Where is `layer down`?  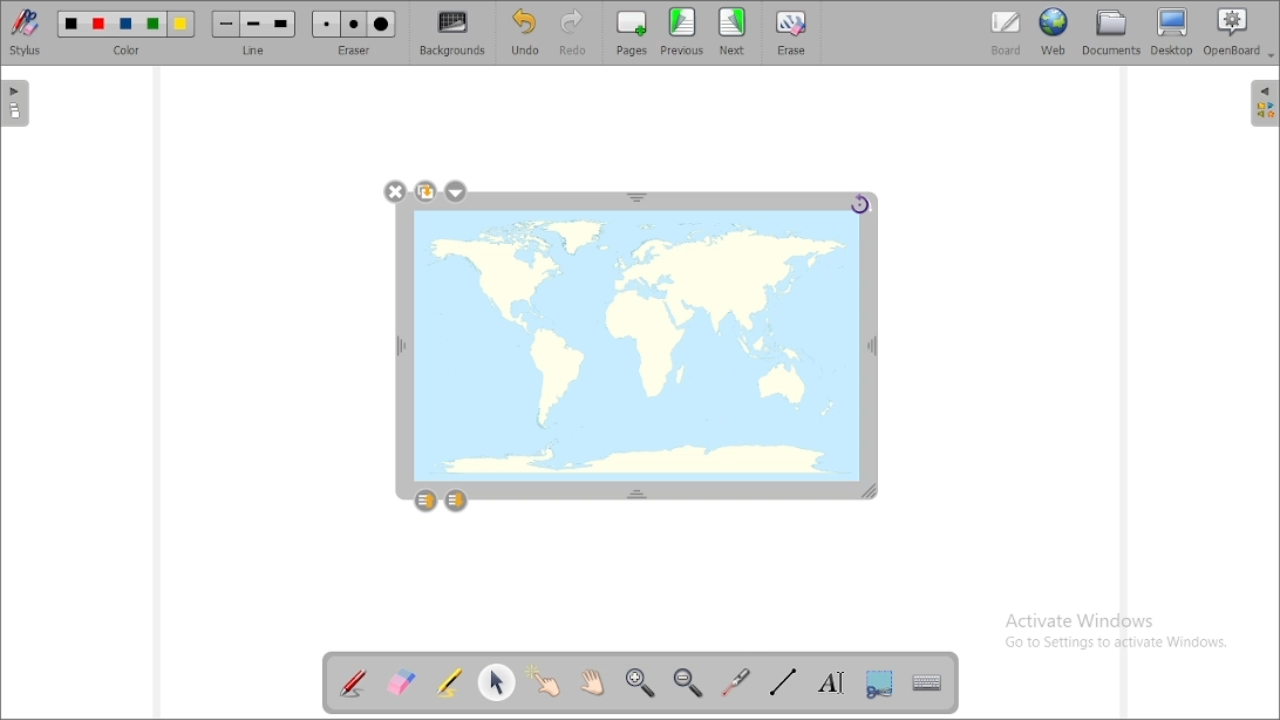 layer down is located at coordinates (456, 501).